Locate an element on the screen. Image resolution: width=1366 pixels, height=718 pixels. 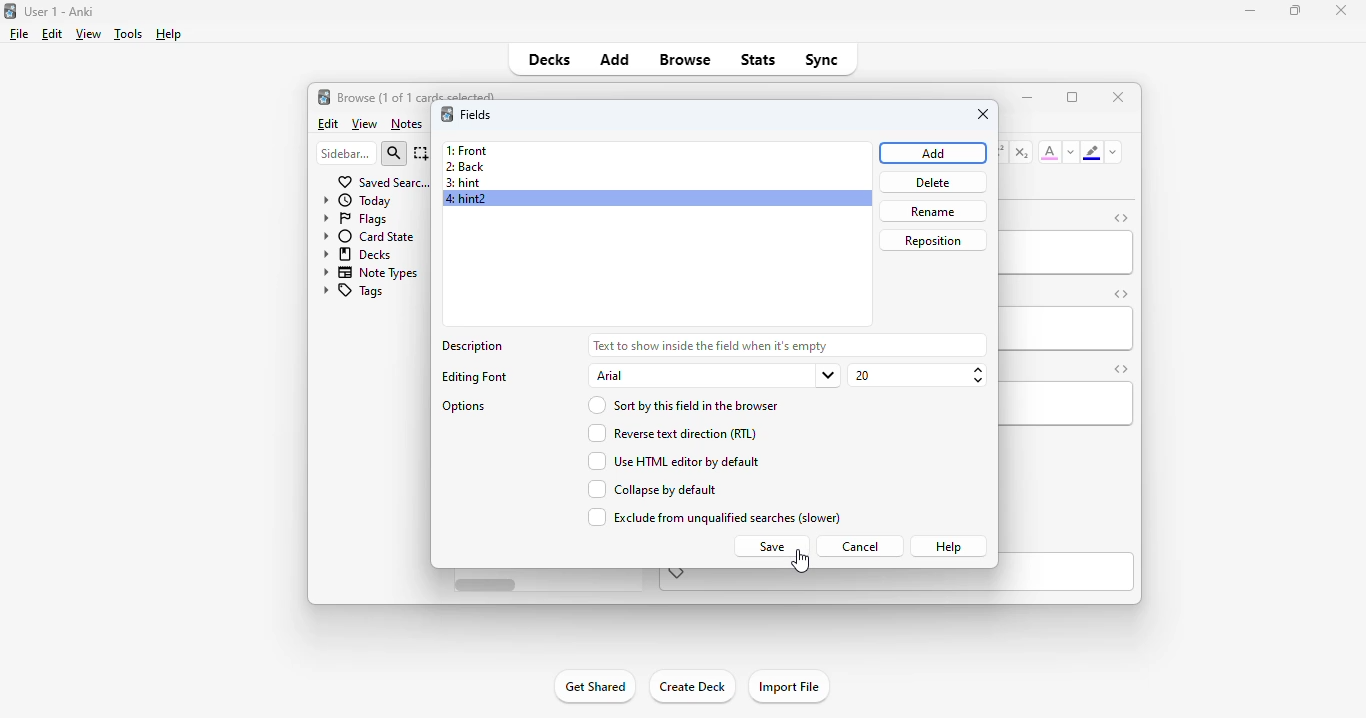
view is located at coordinates (365, 125).